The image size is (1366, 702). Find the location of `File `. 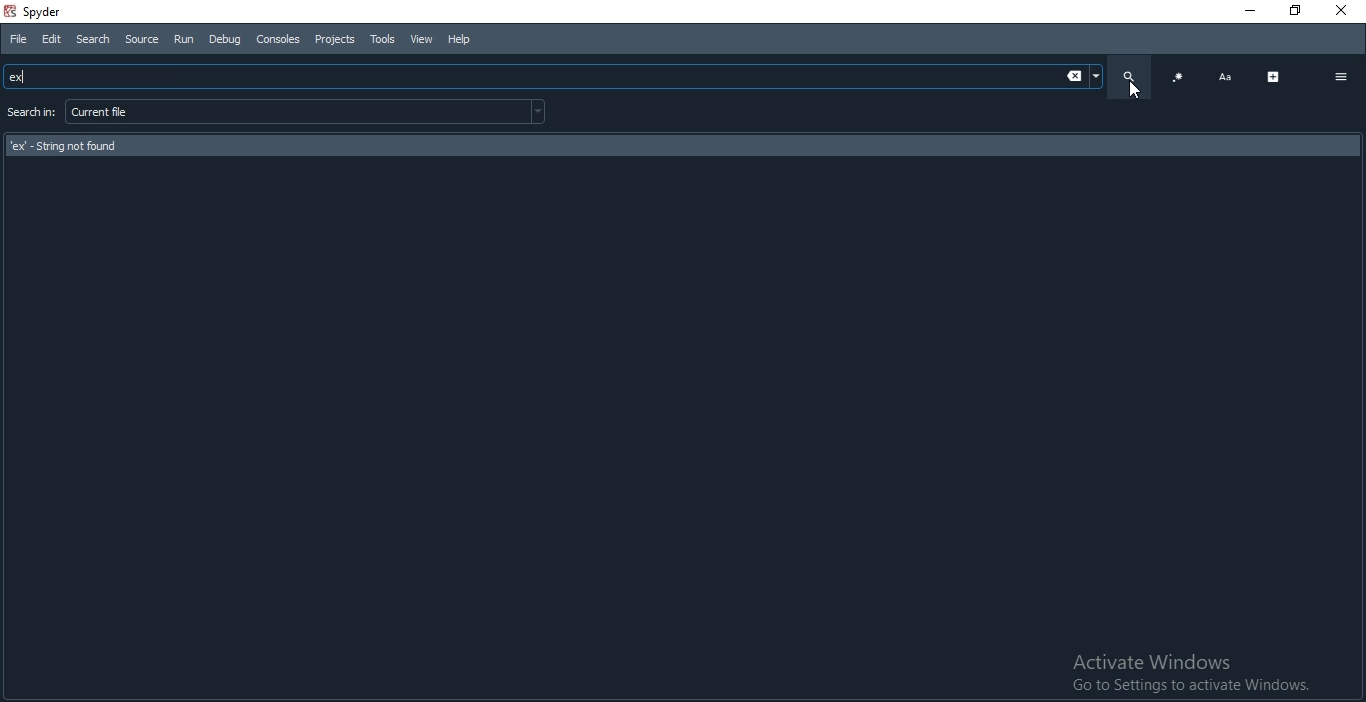

File  is located at coordinates (20, 40).